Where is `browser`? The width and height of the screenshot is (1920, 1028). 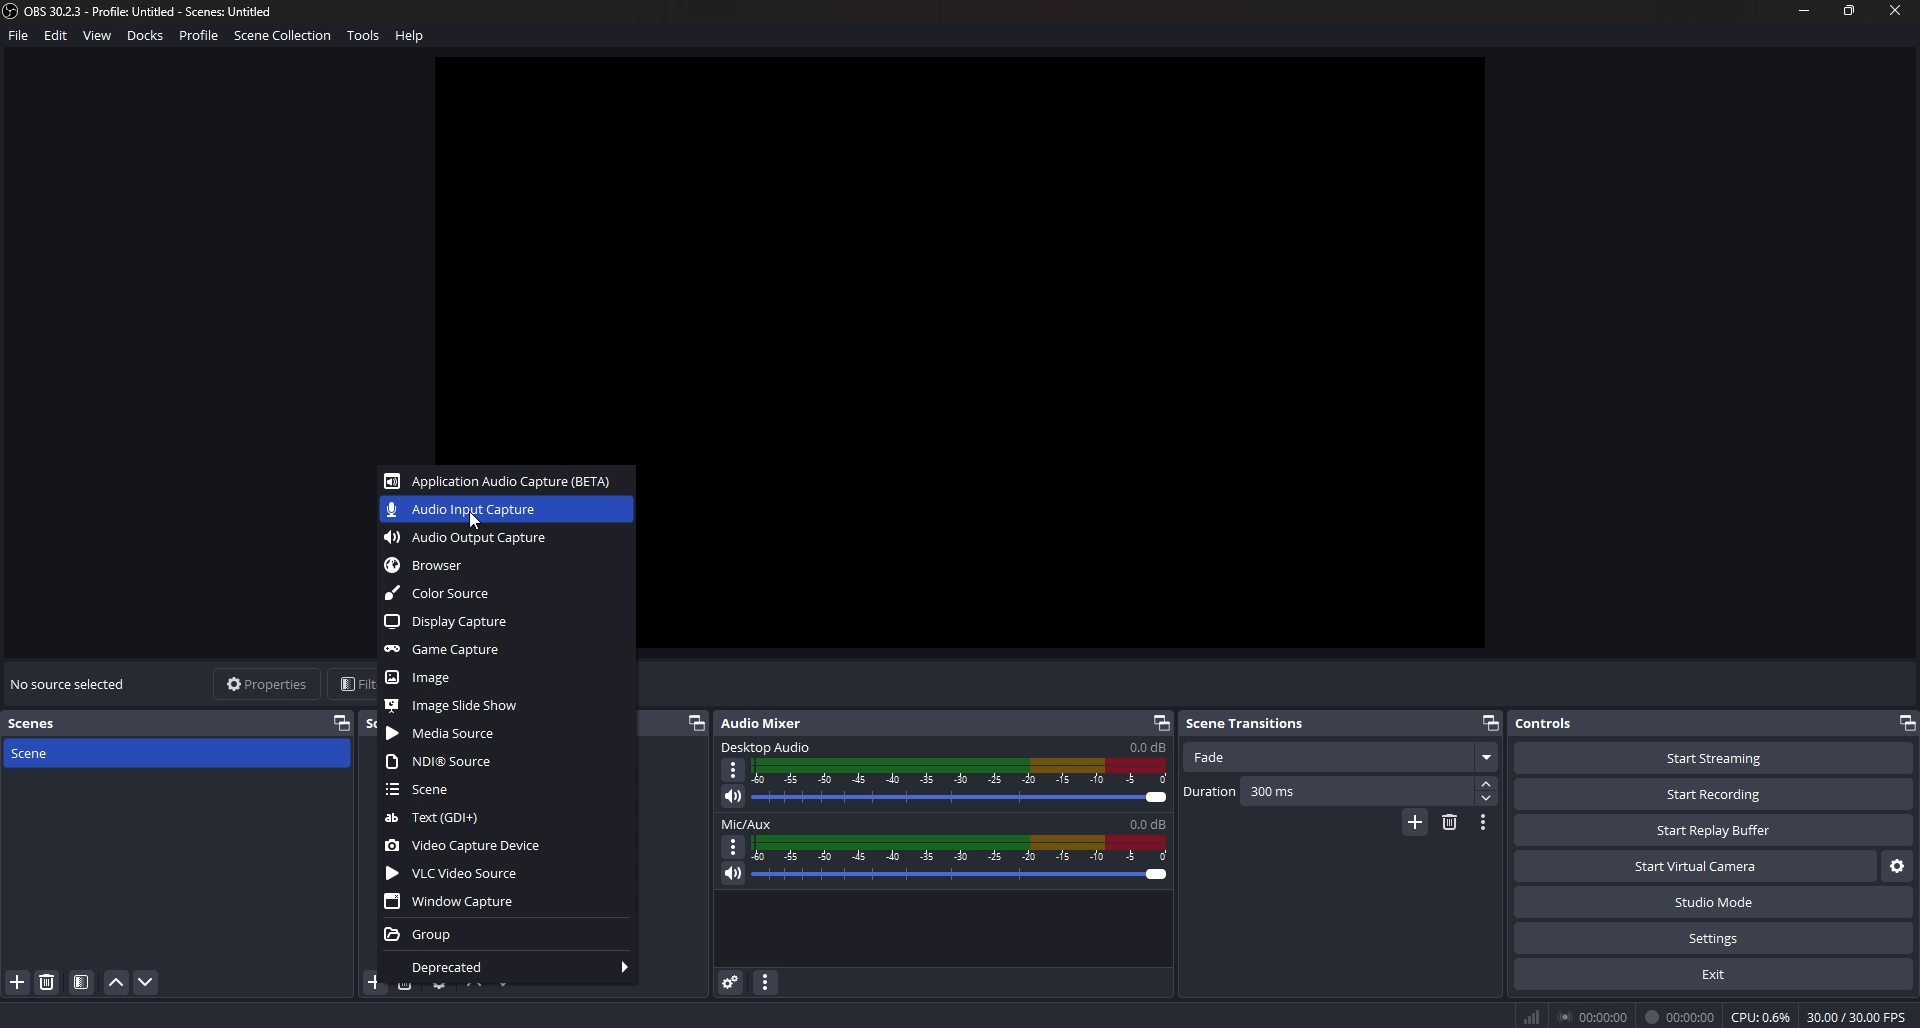
browser is located at coordinates (501, 565).